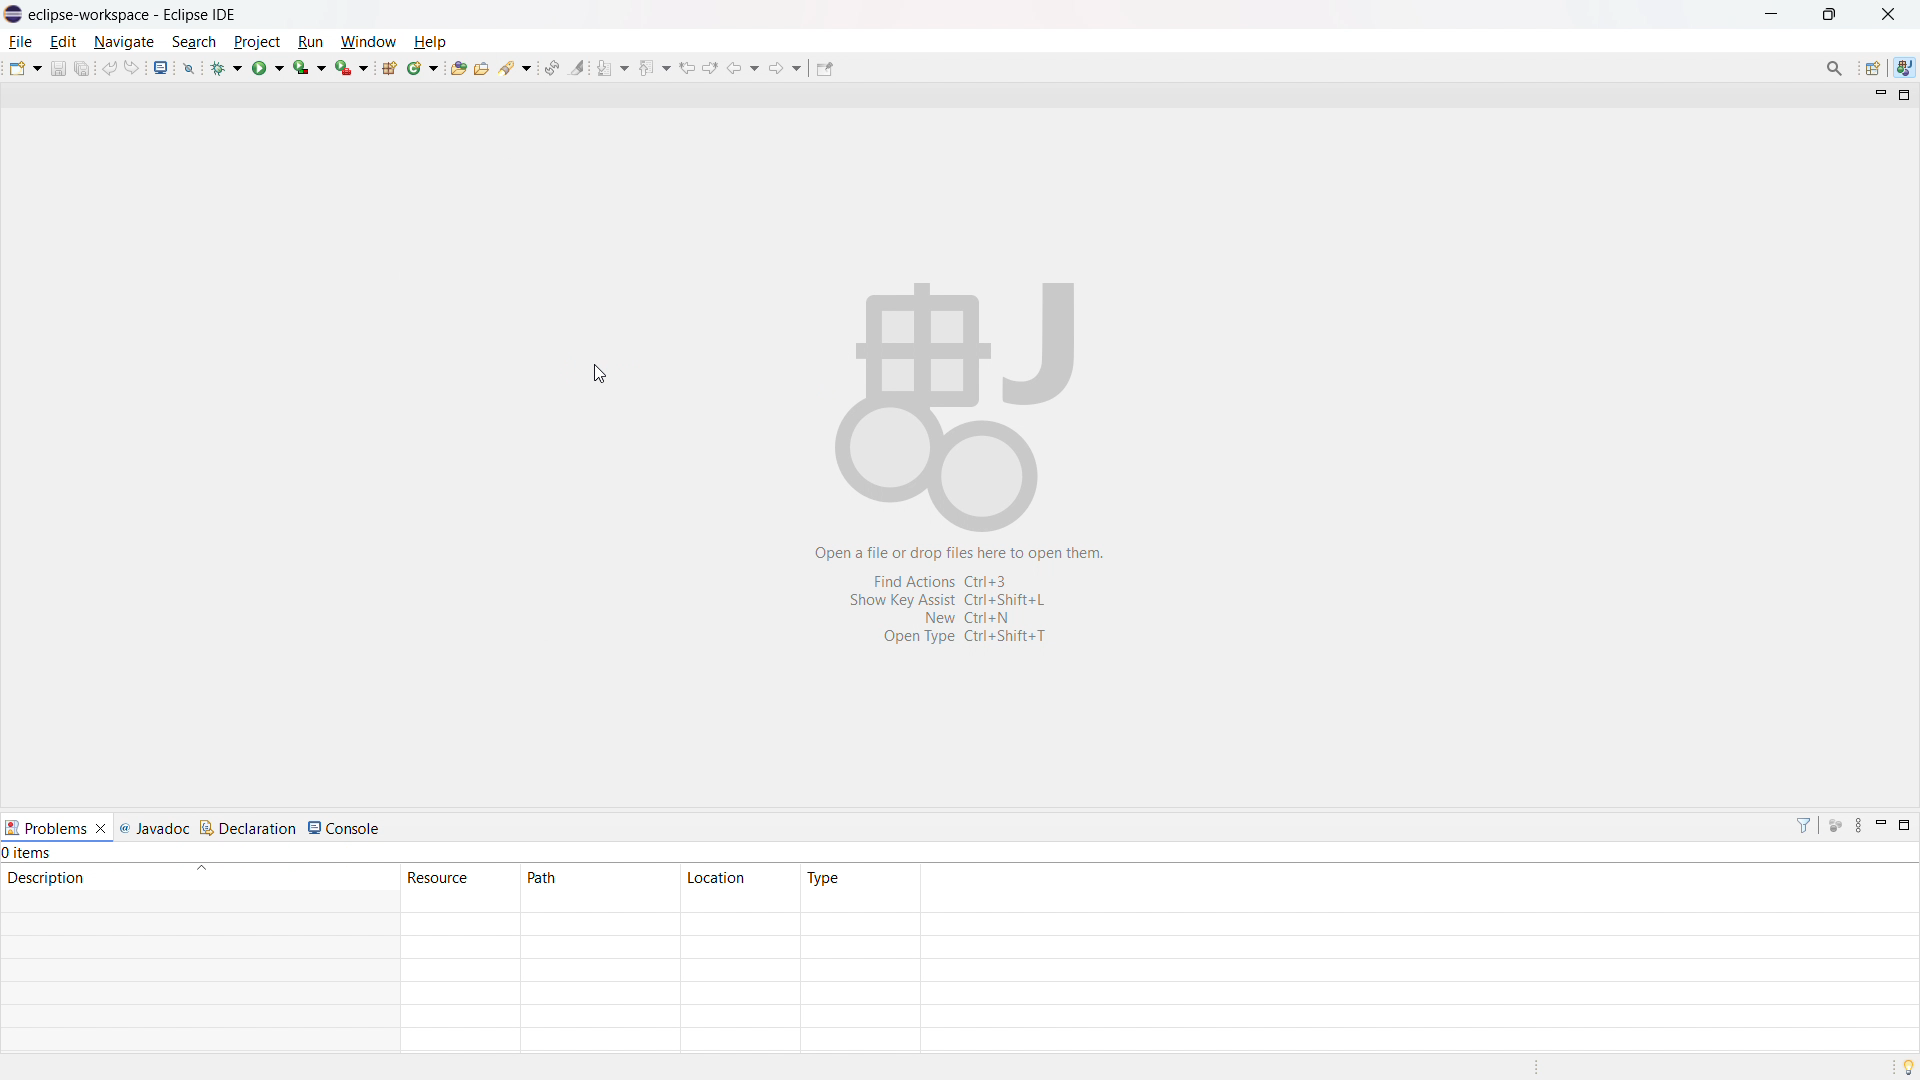  Describe the element at coordinates (482, 66) in the screenshot. I see `open task` at that location.